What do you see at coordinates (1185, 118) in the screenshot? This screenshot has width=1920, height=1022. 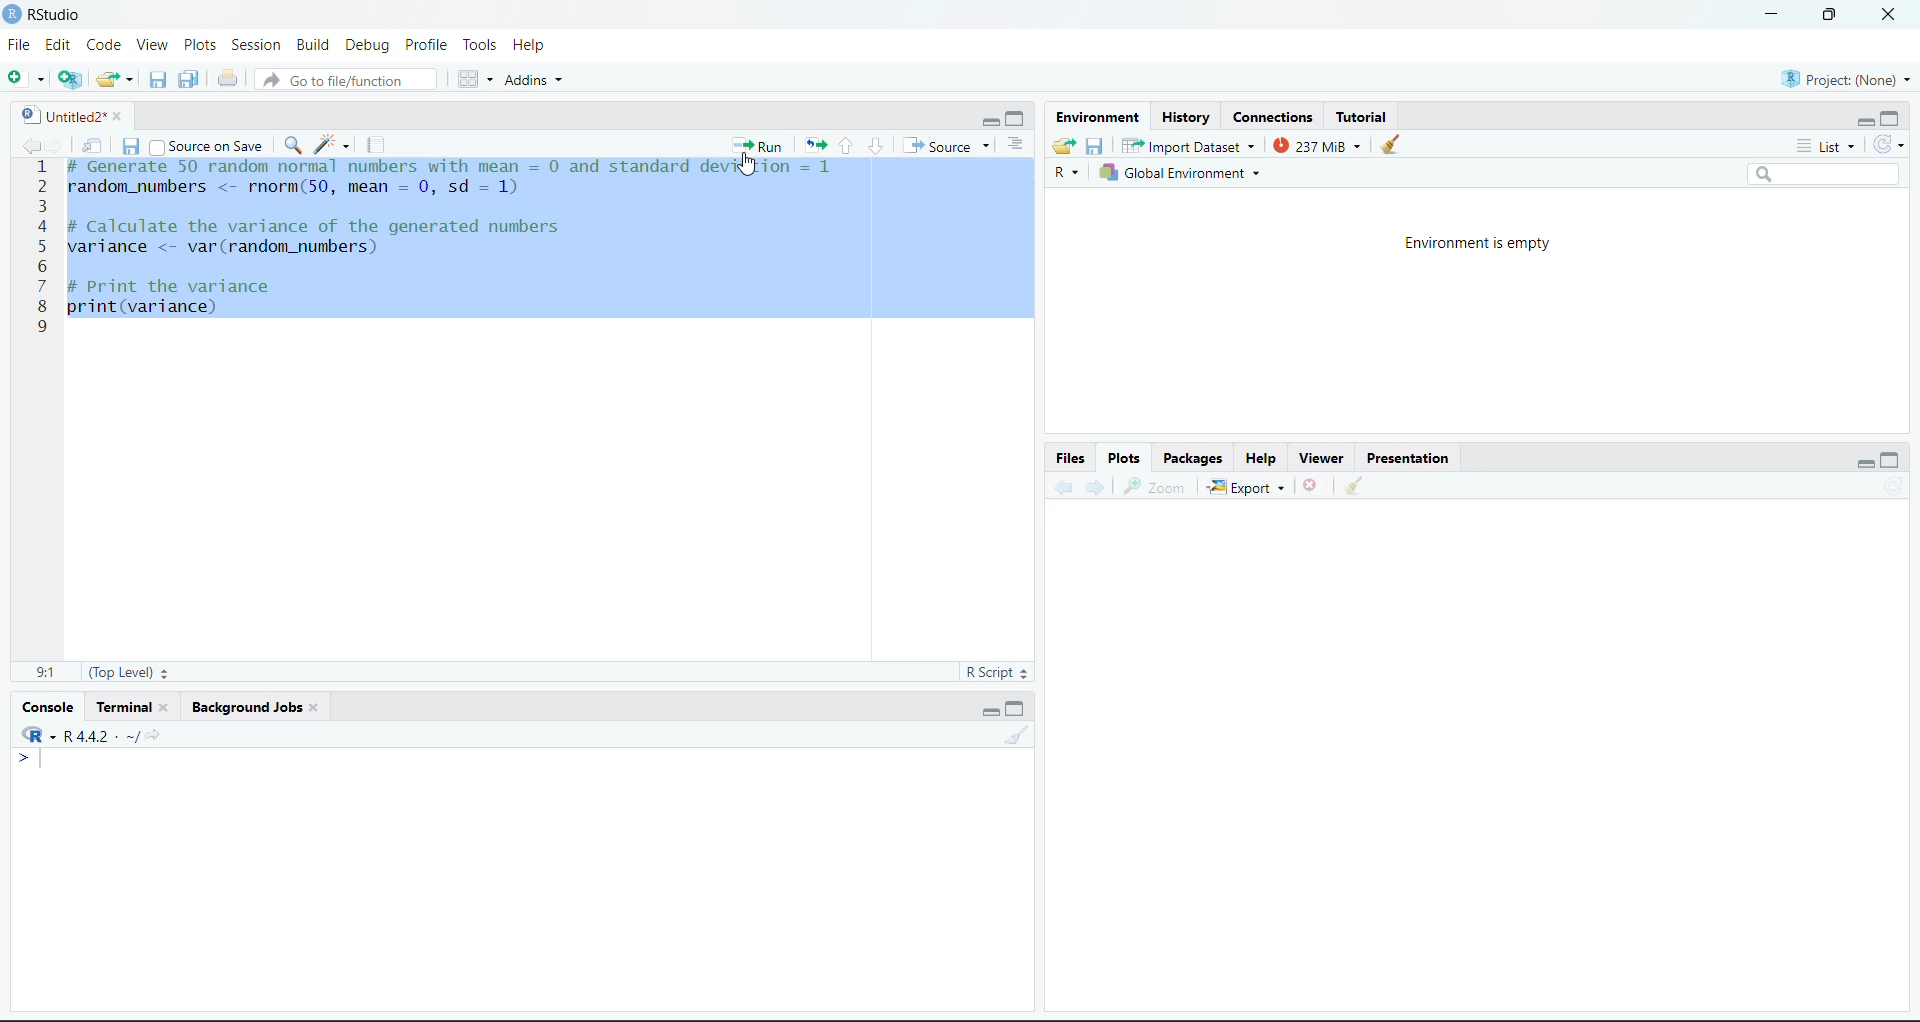 I see `History` at bounding box center [1185, 118].